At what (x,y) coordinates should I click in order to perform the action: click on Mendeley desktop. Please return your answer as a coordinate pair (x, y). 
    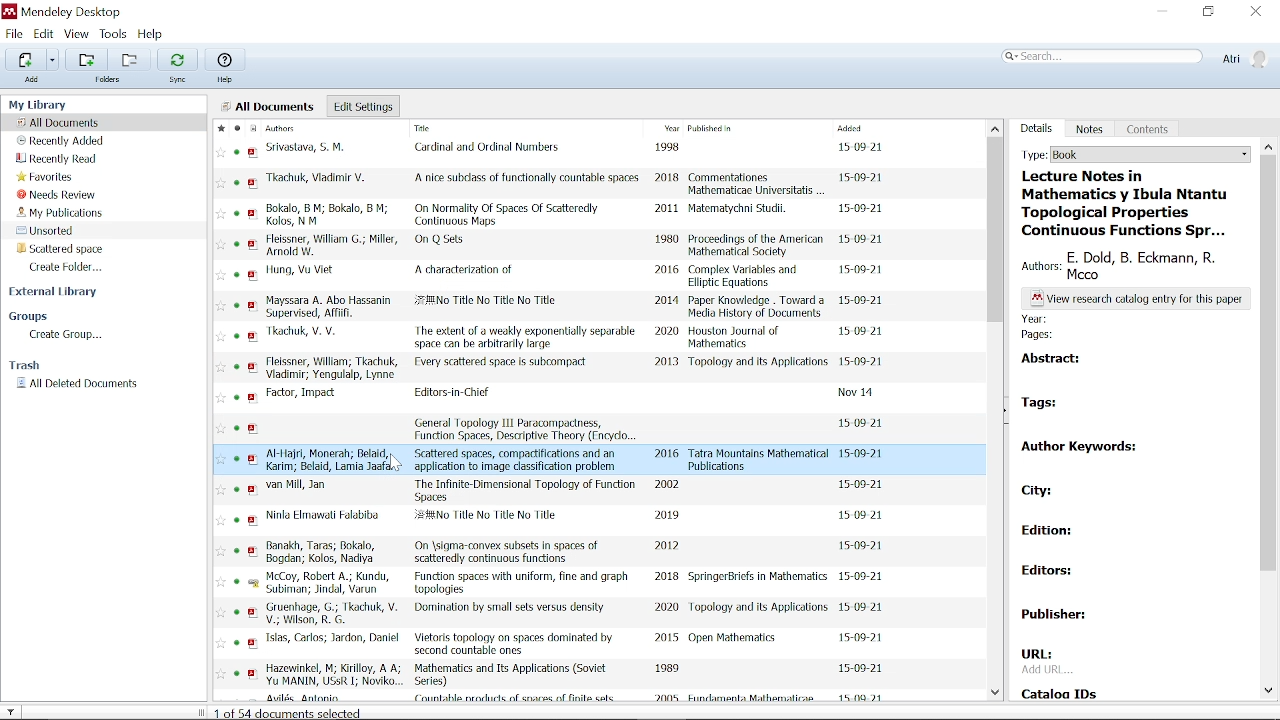
    Looking at the image, I should click on (61, 12).